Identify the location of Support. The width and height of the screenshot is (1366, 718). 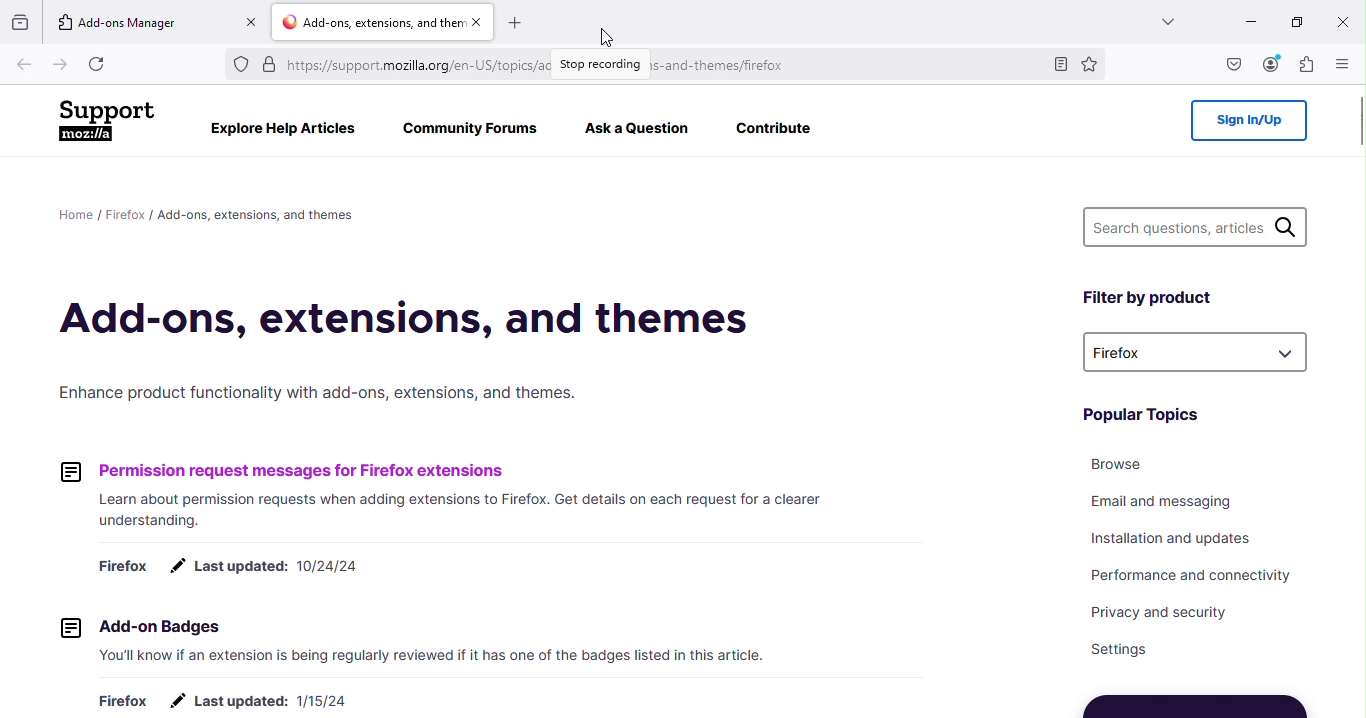
(103, 121).